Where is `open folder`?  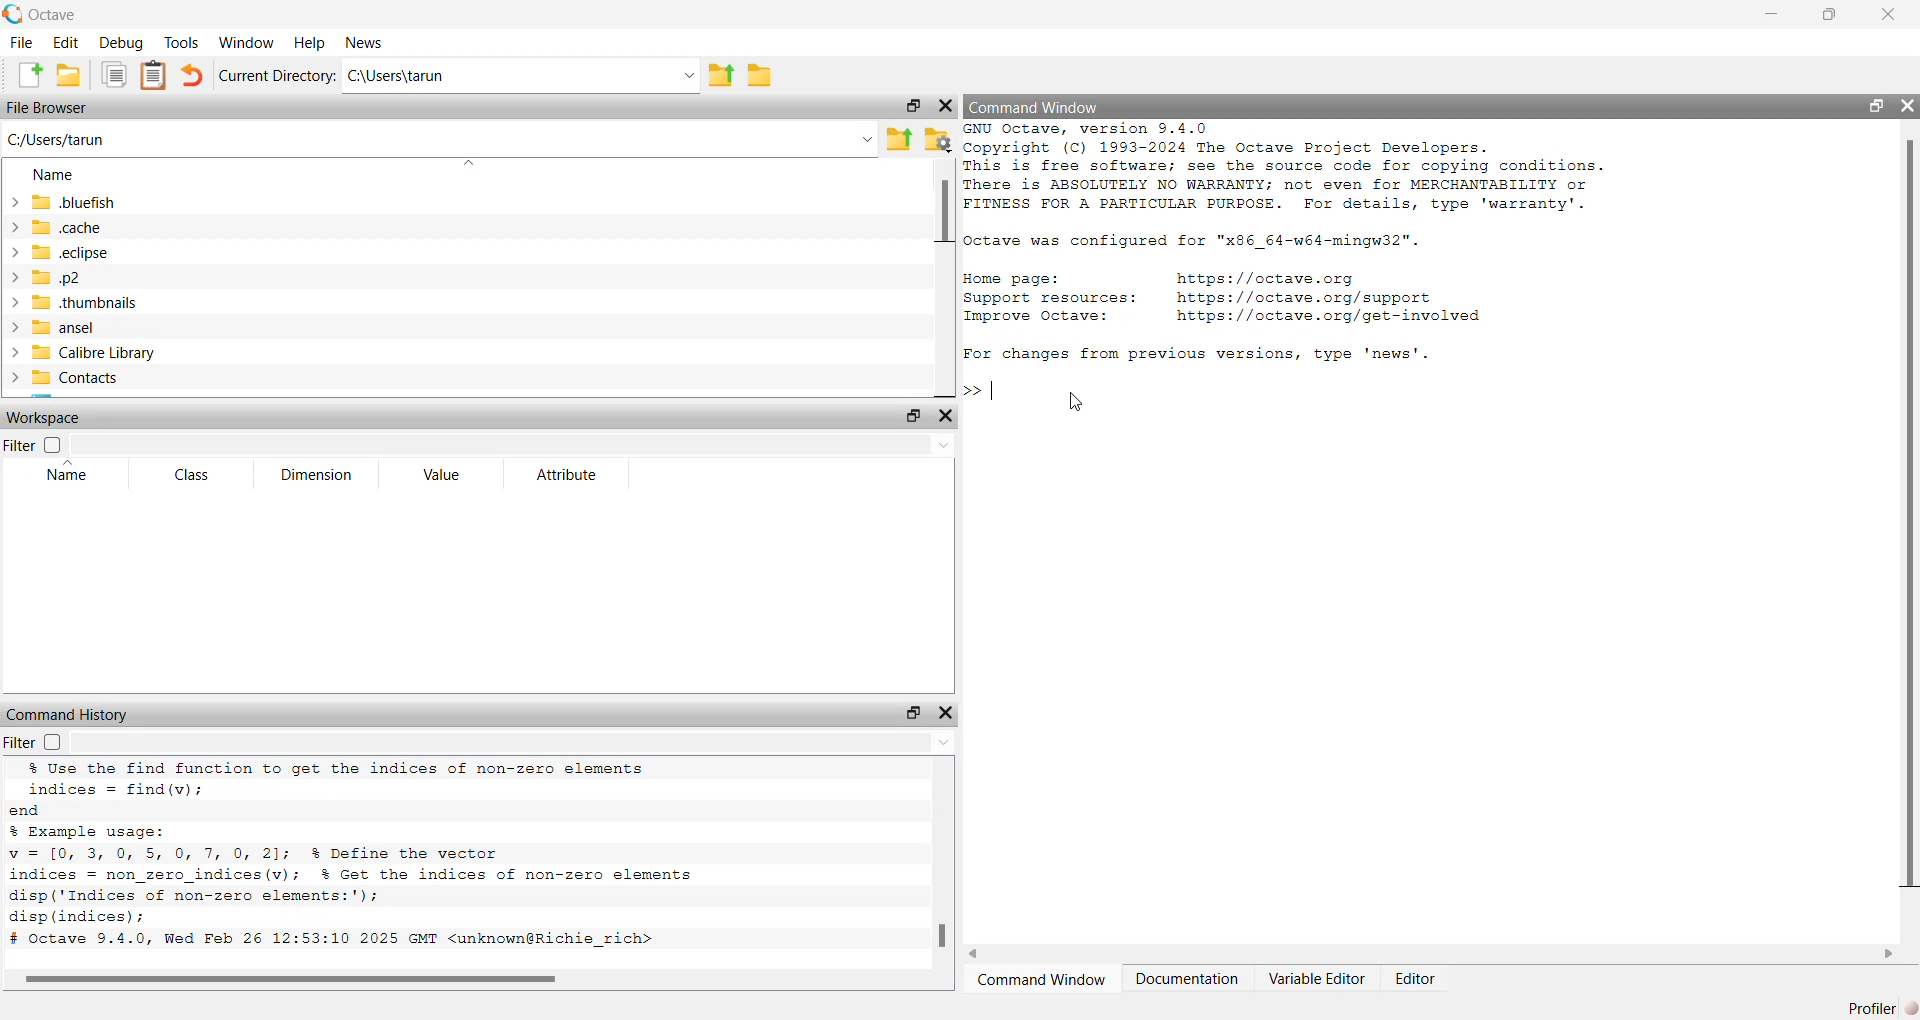 open folder is located at coordinates (74, 77).